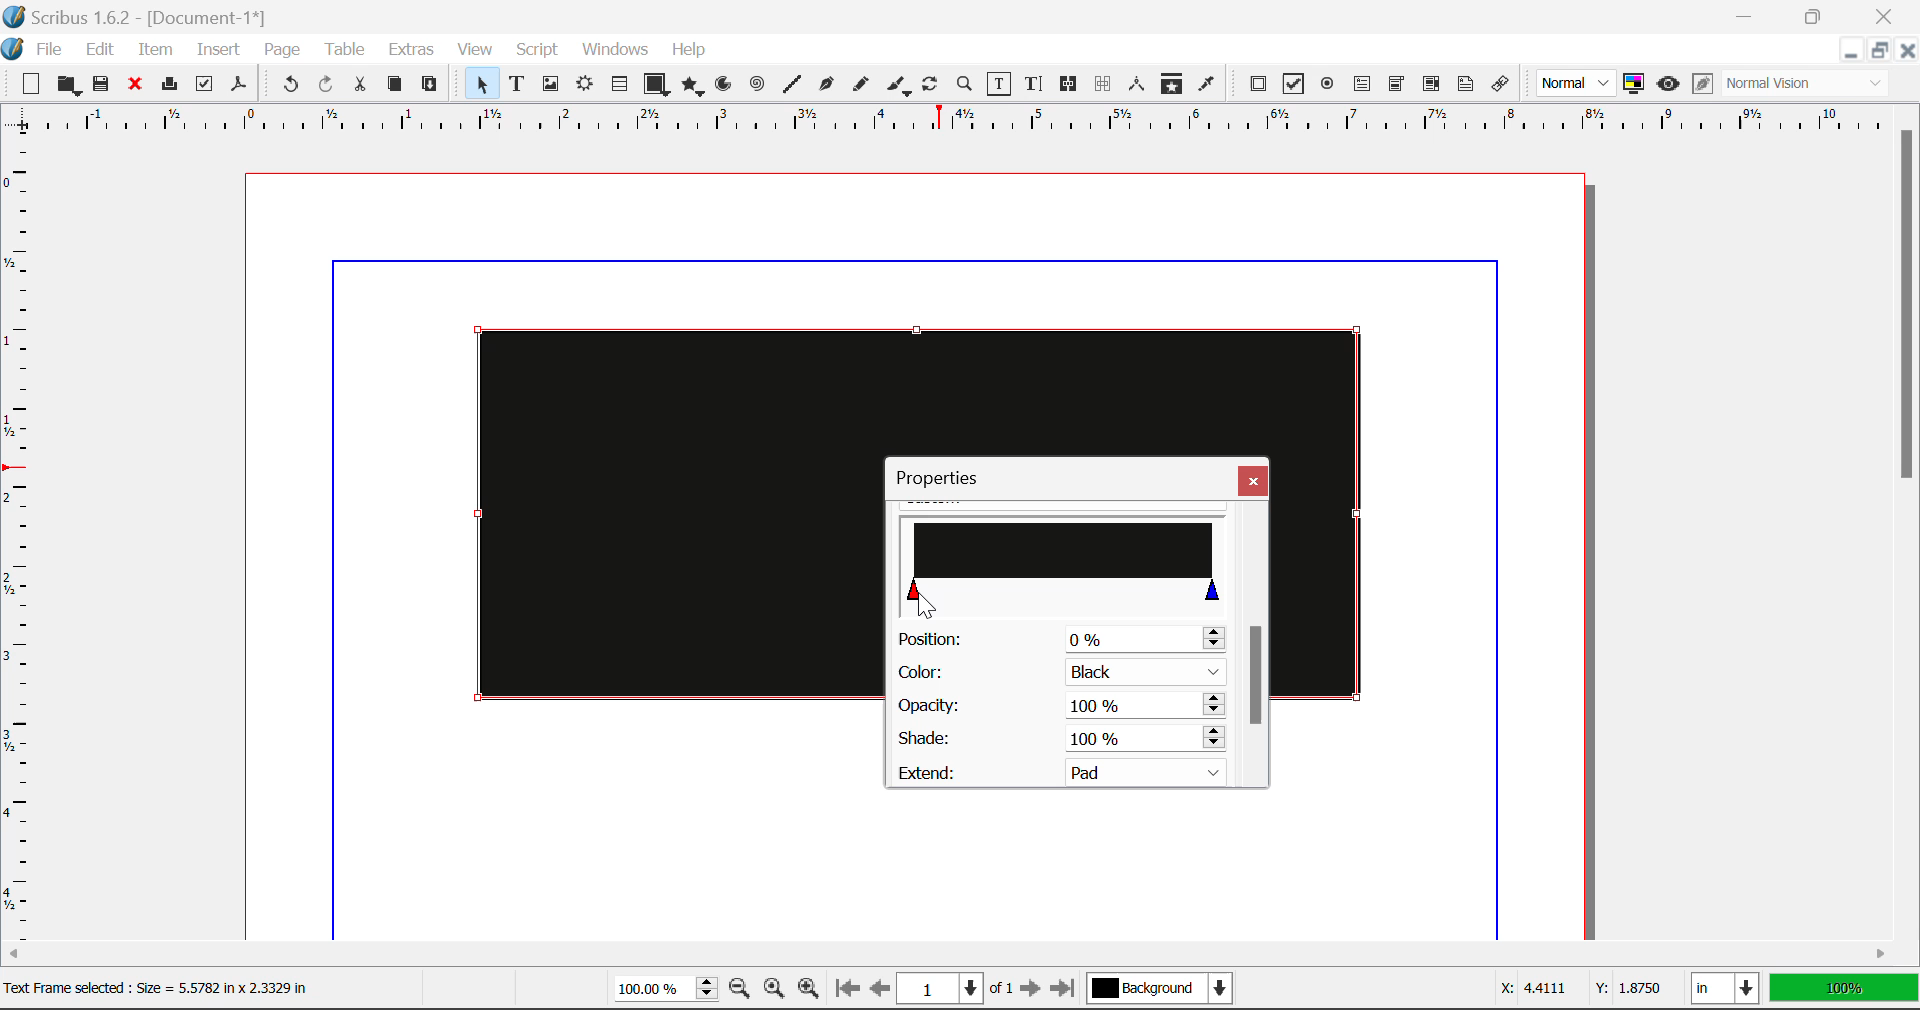 This screenshot has height=1010, width=1920. I want to click on MOUSE_DOWN on Gradient Slider, so click(923, 600).